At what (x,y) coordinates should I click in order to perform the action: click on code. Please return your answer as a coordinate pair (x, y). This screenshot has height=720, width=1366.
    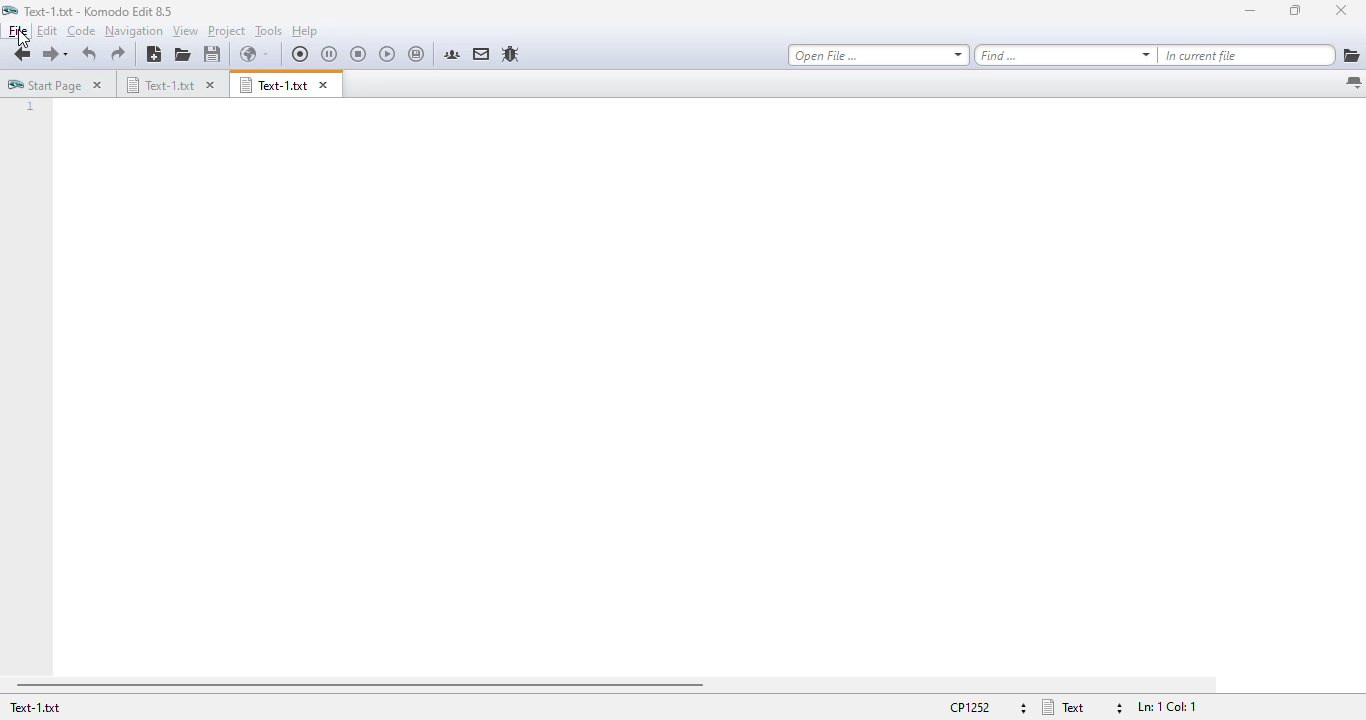
    Looking at the image, I should click on (81, 31).